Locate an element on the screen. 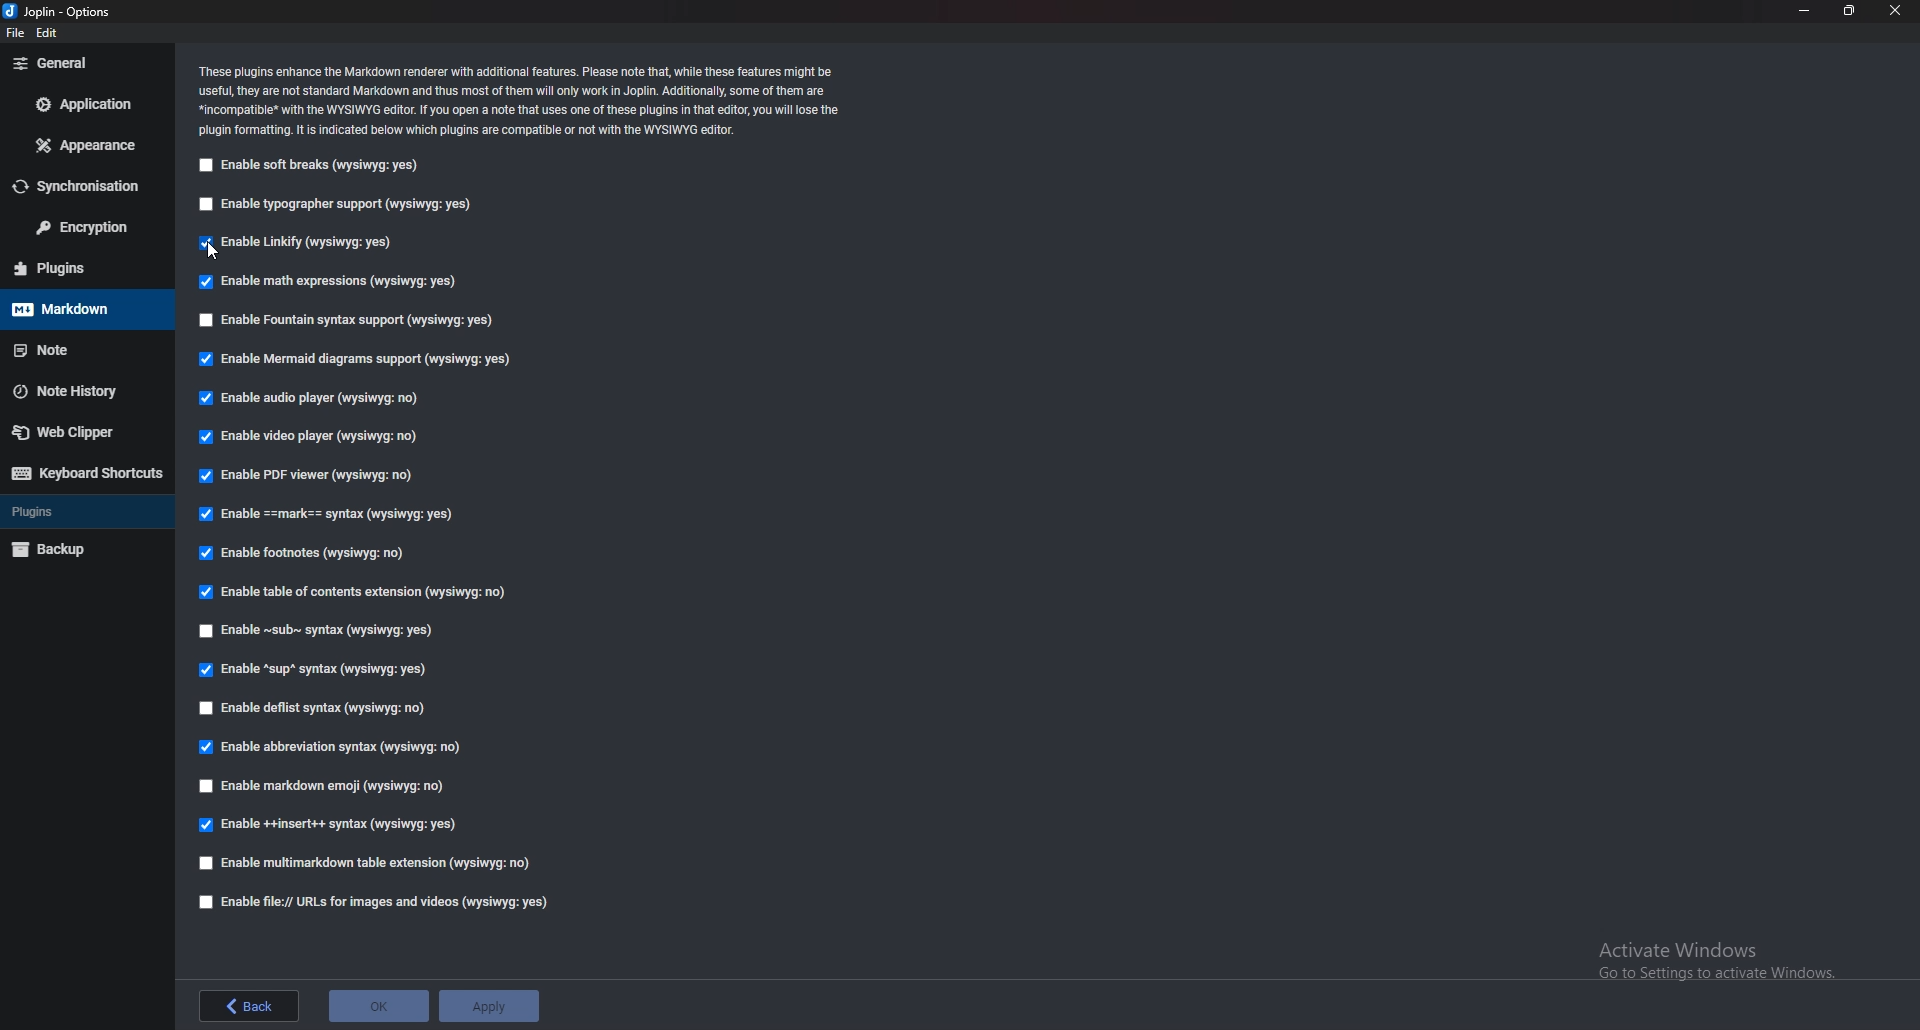 This screenshot has height=1030, width=1920. Activate Windows is located at coordinates (1710, 964).